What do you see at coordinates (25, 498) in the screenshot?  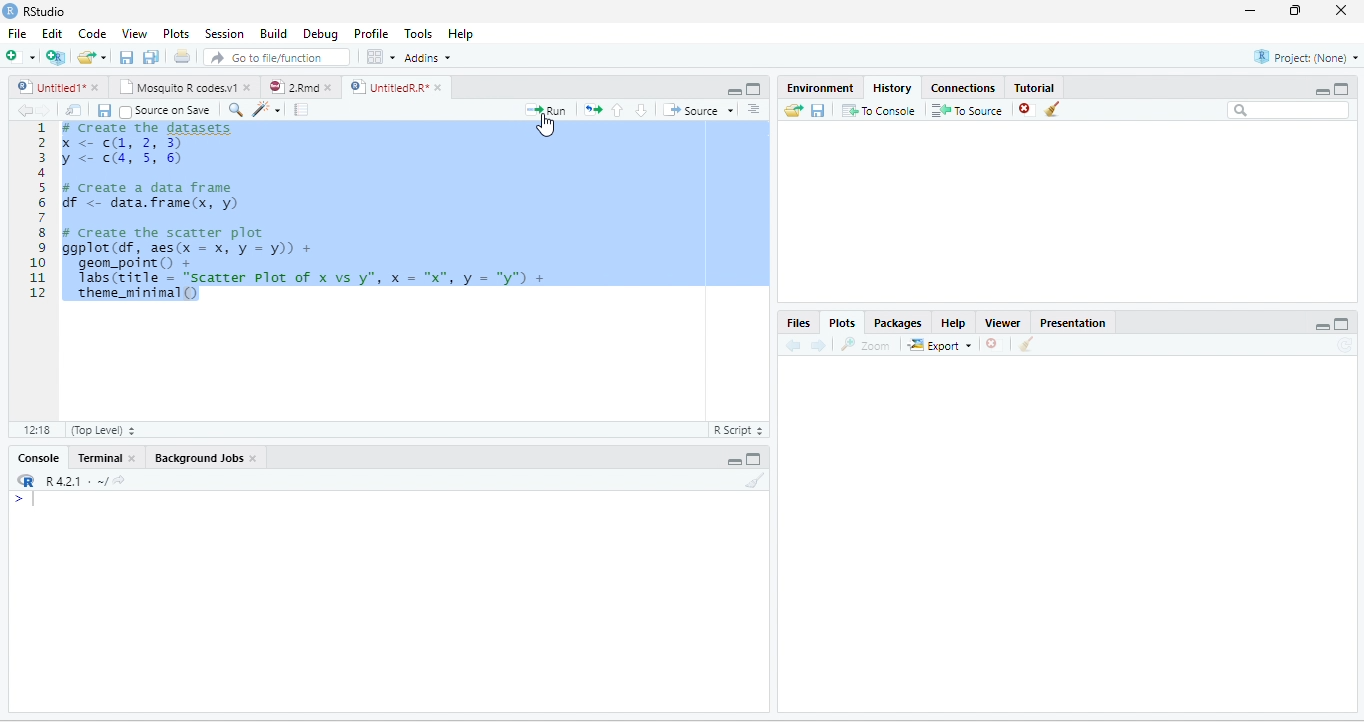 I see `New line` at bounding box center [25, 498].